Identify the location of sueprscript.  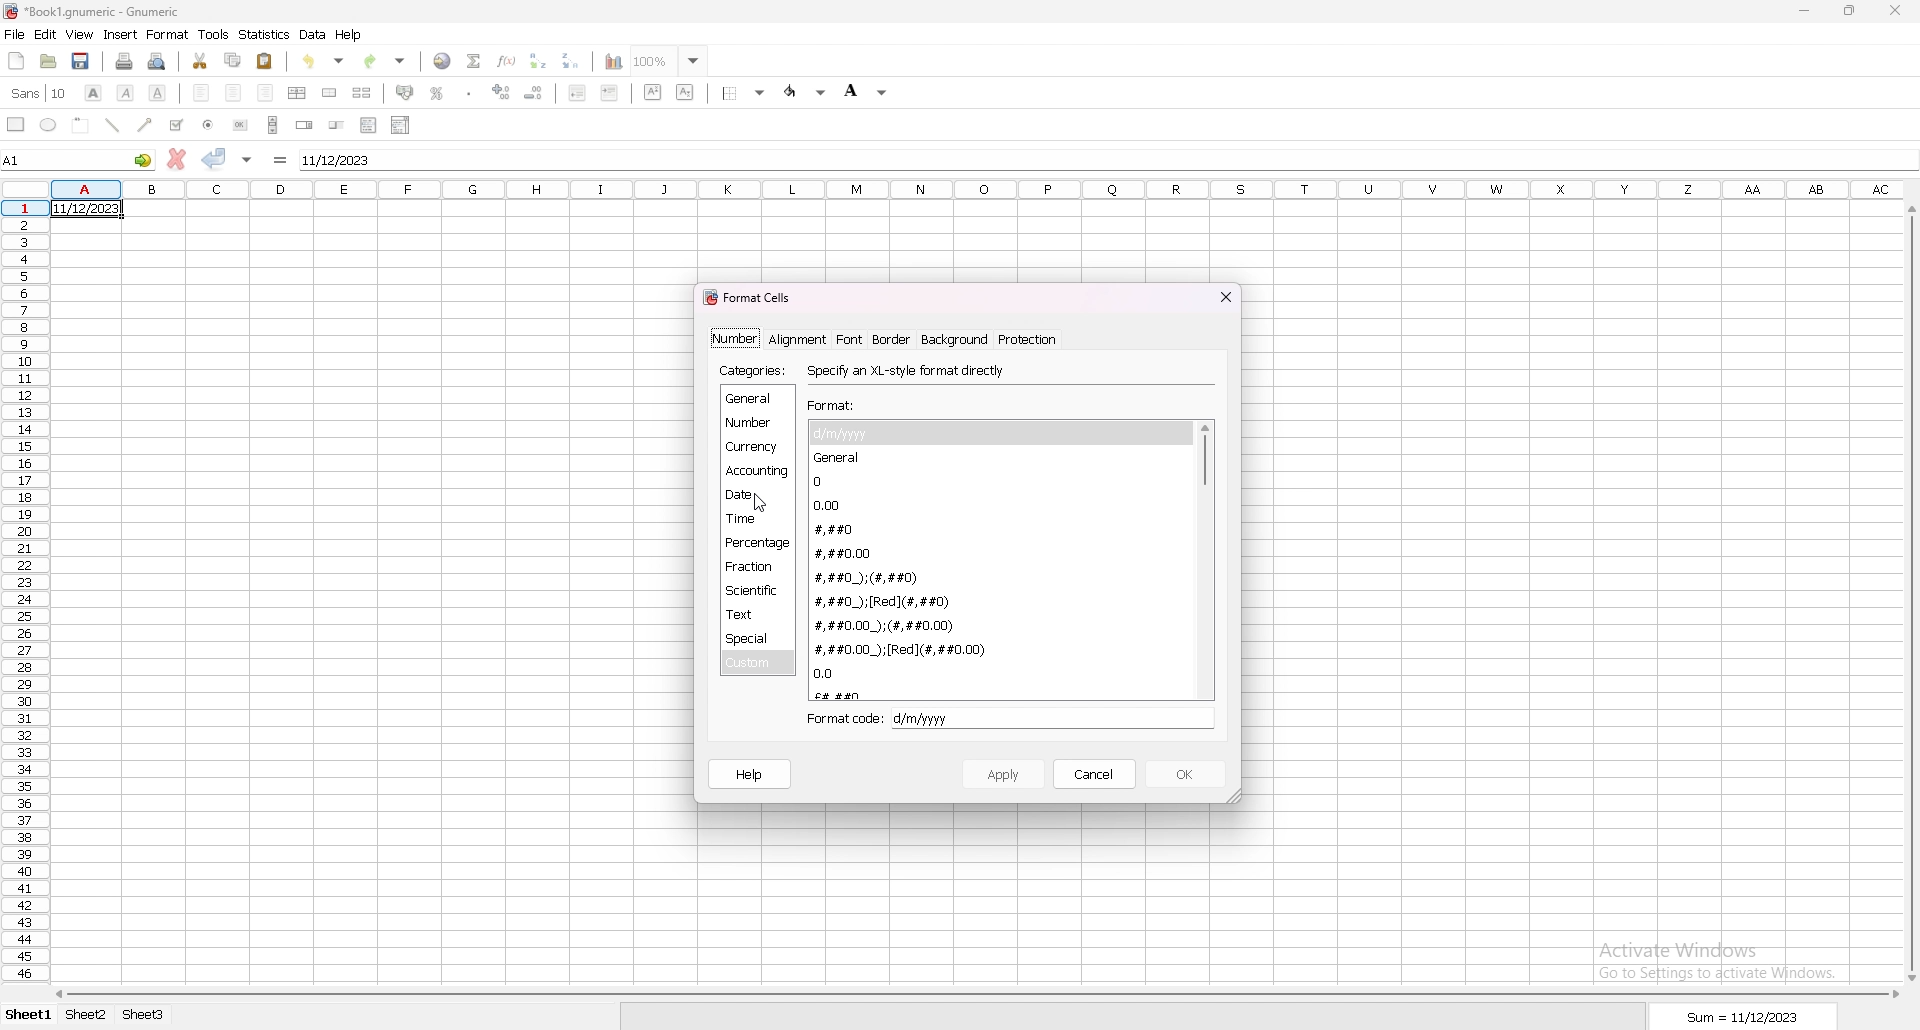
(653, 92).